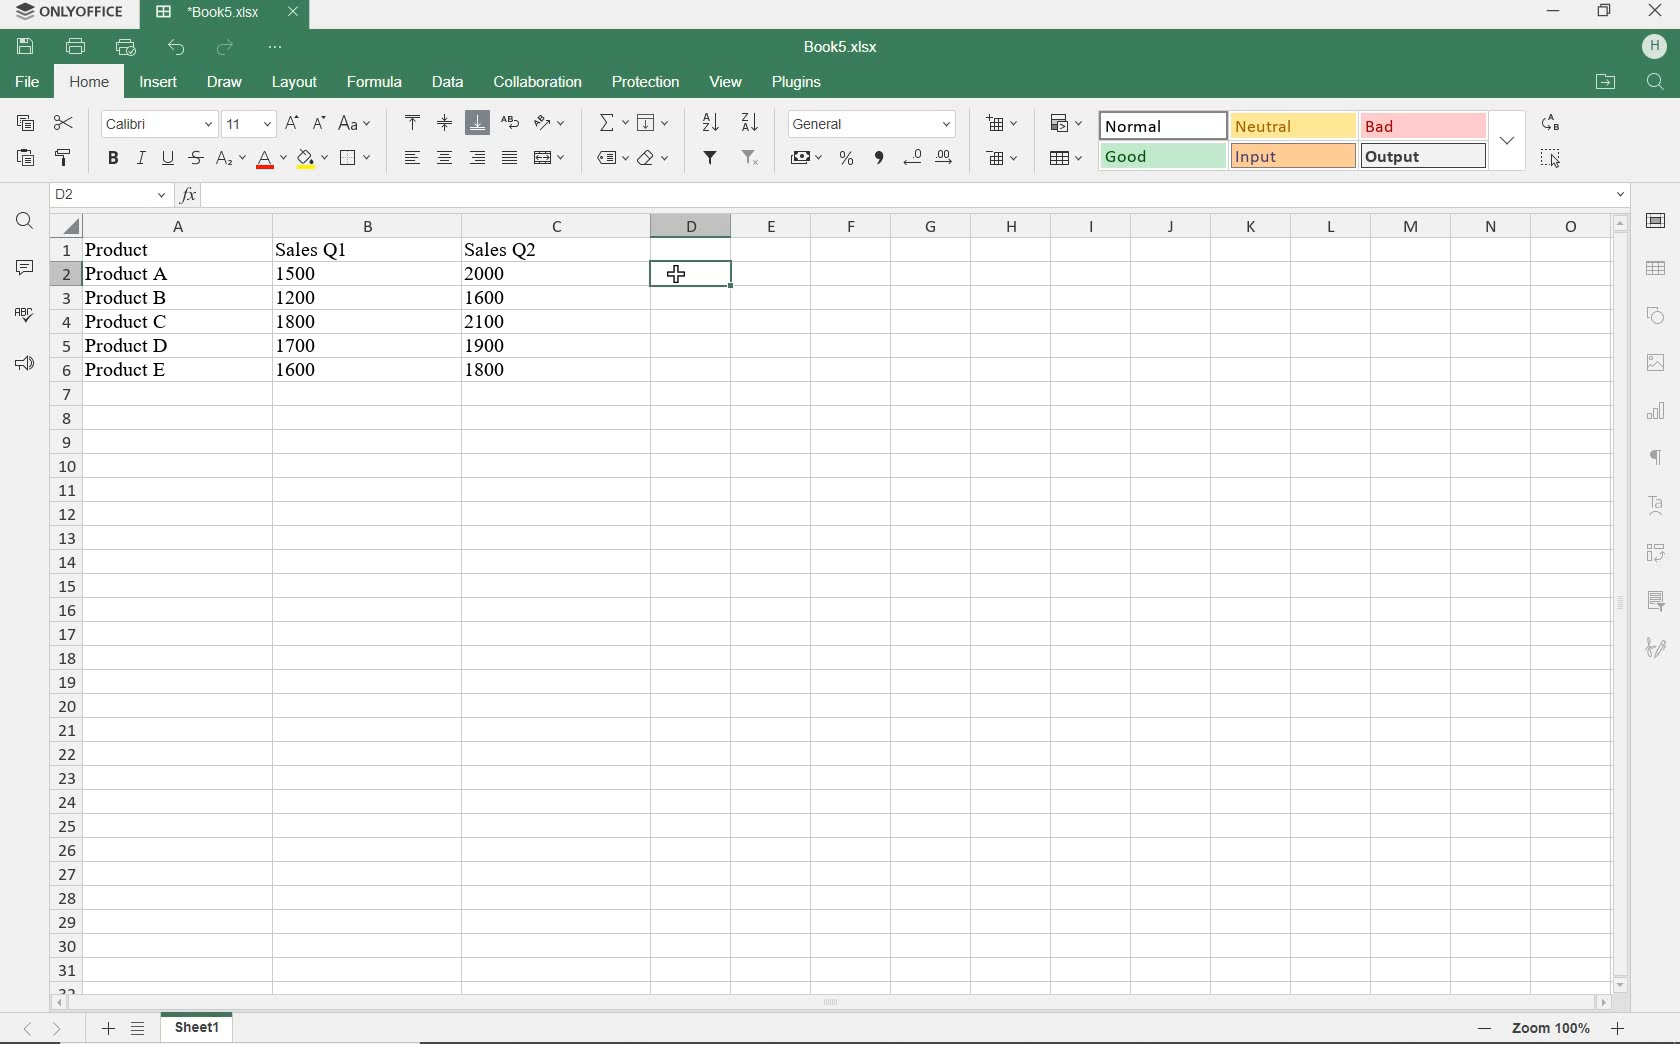  What do you see at coordinates (848, 160) in the screenshot?
I see `percent style` at bounding box center [848, 160].